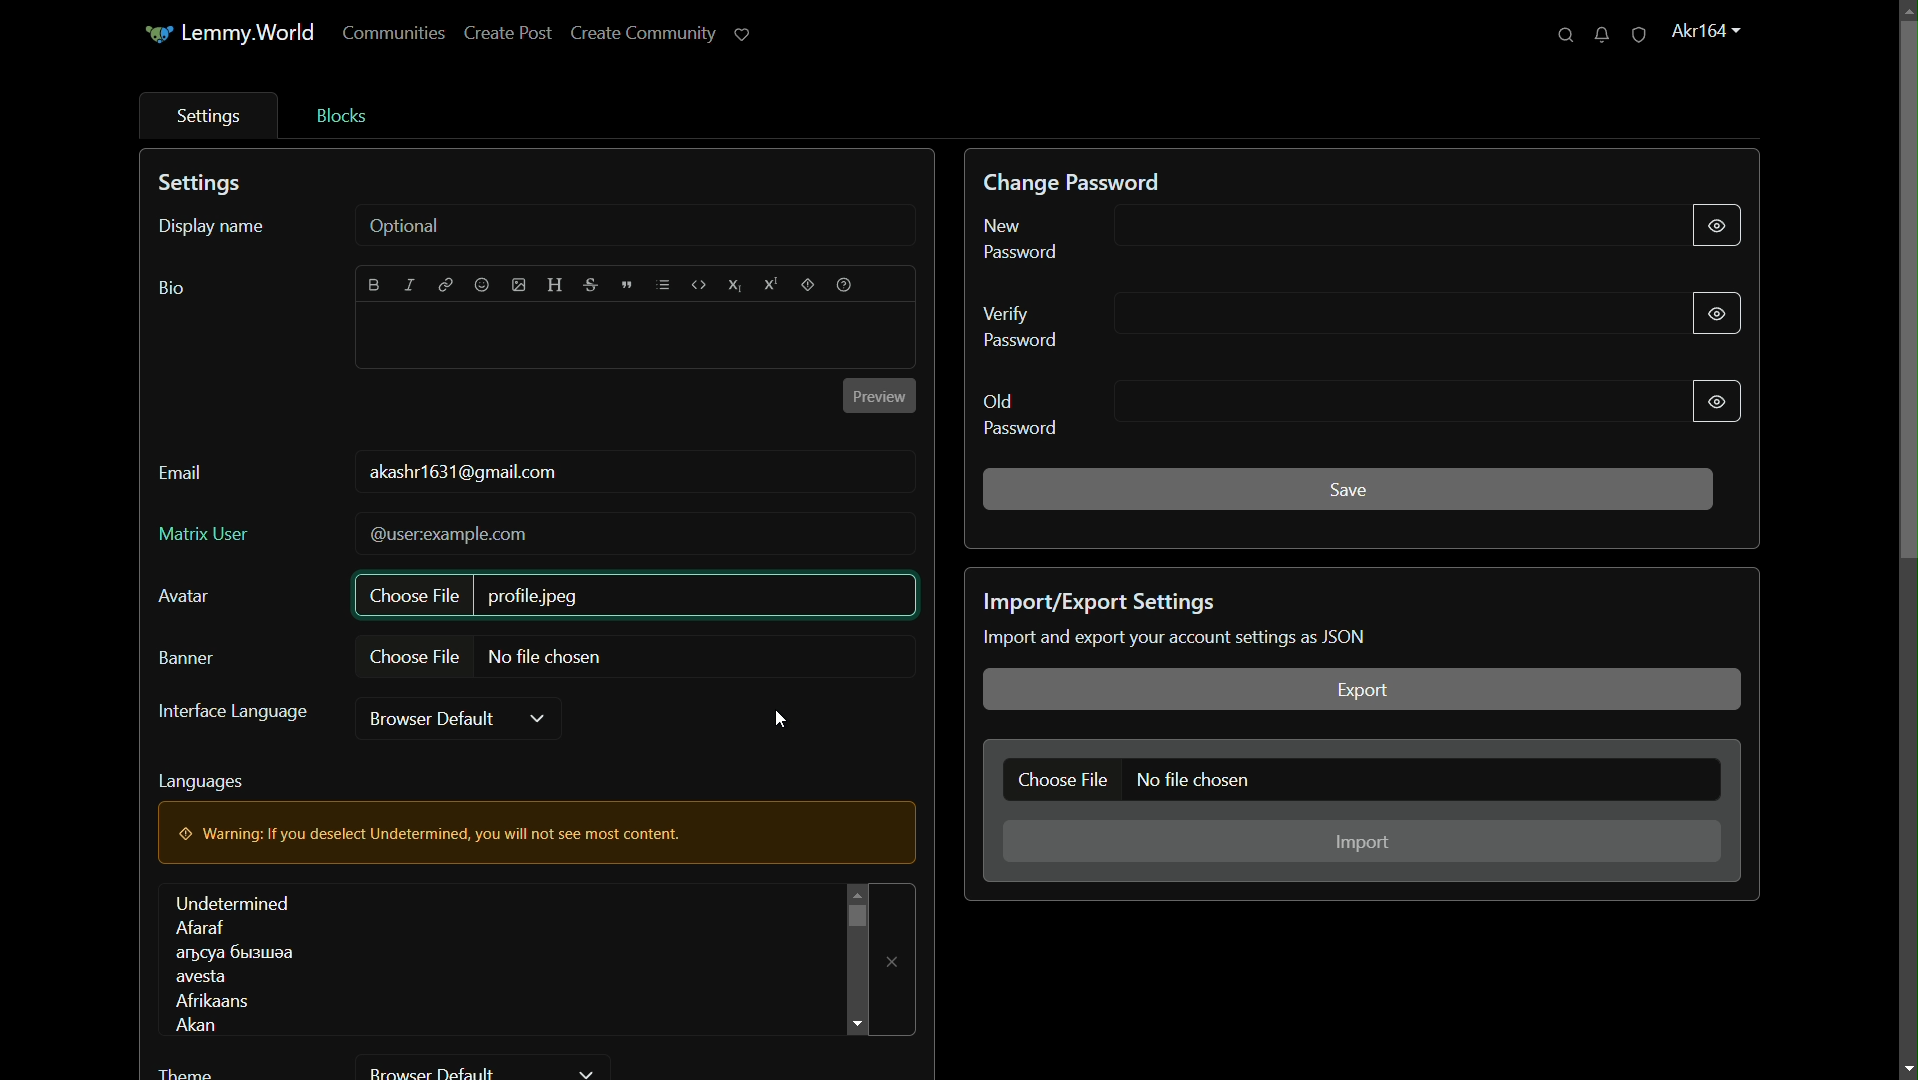 This screenshot has width=1918, height=1080. I want to click on strikethrough, so click(592, 288).